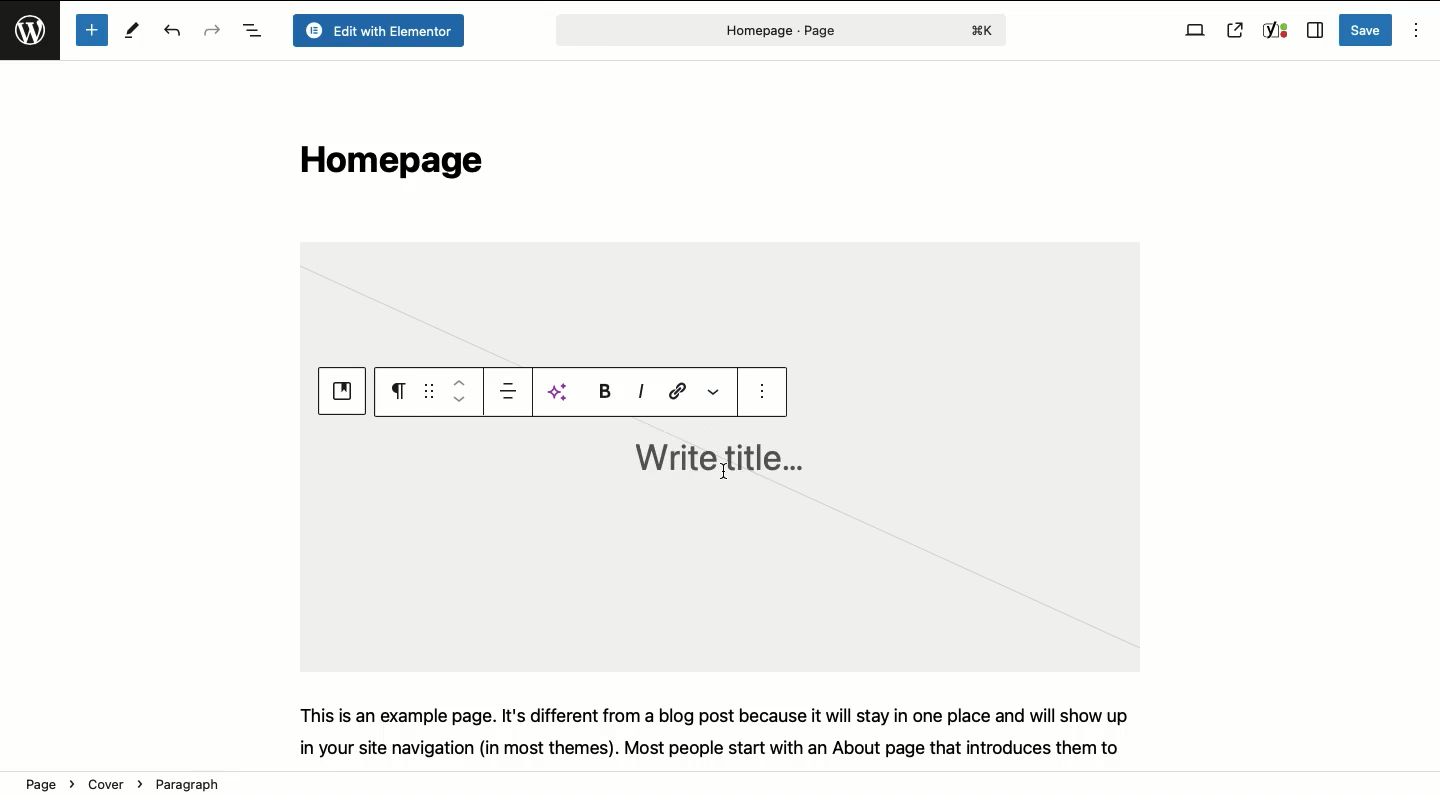  What do you see at coordinates (91, 30) in the screenshot?
I see `Add new block` at bounding box center [91, 30].